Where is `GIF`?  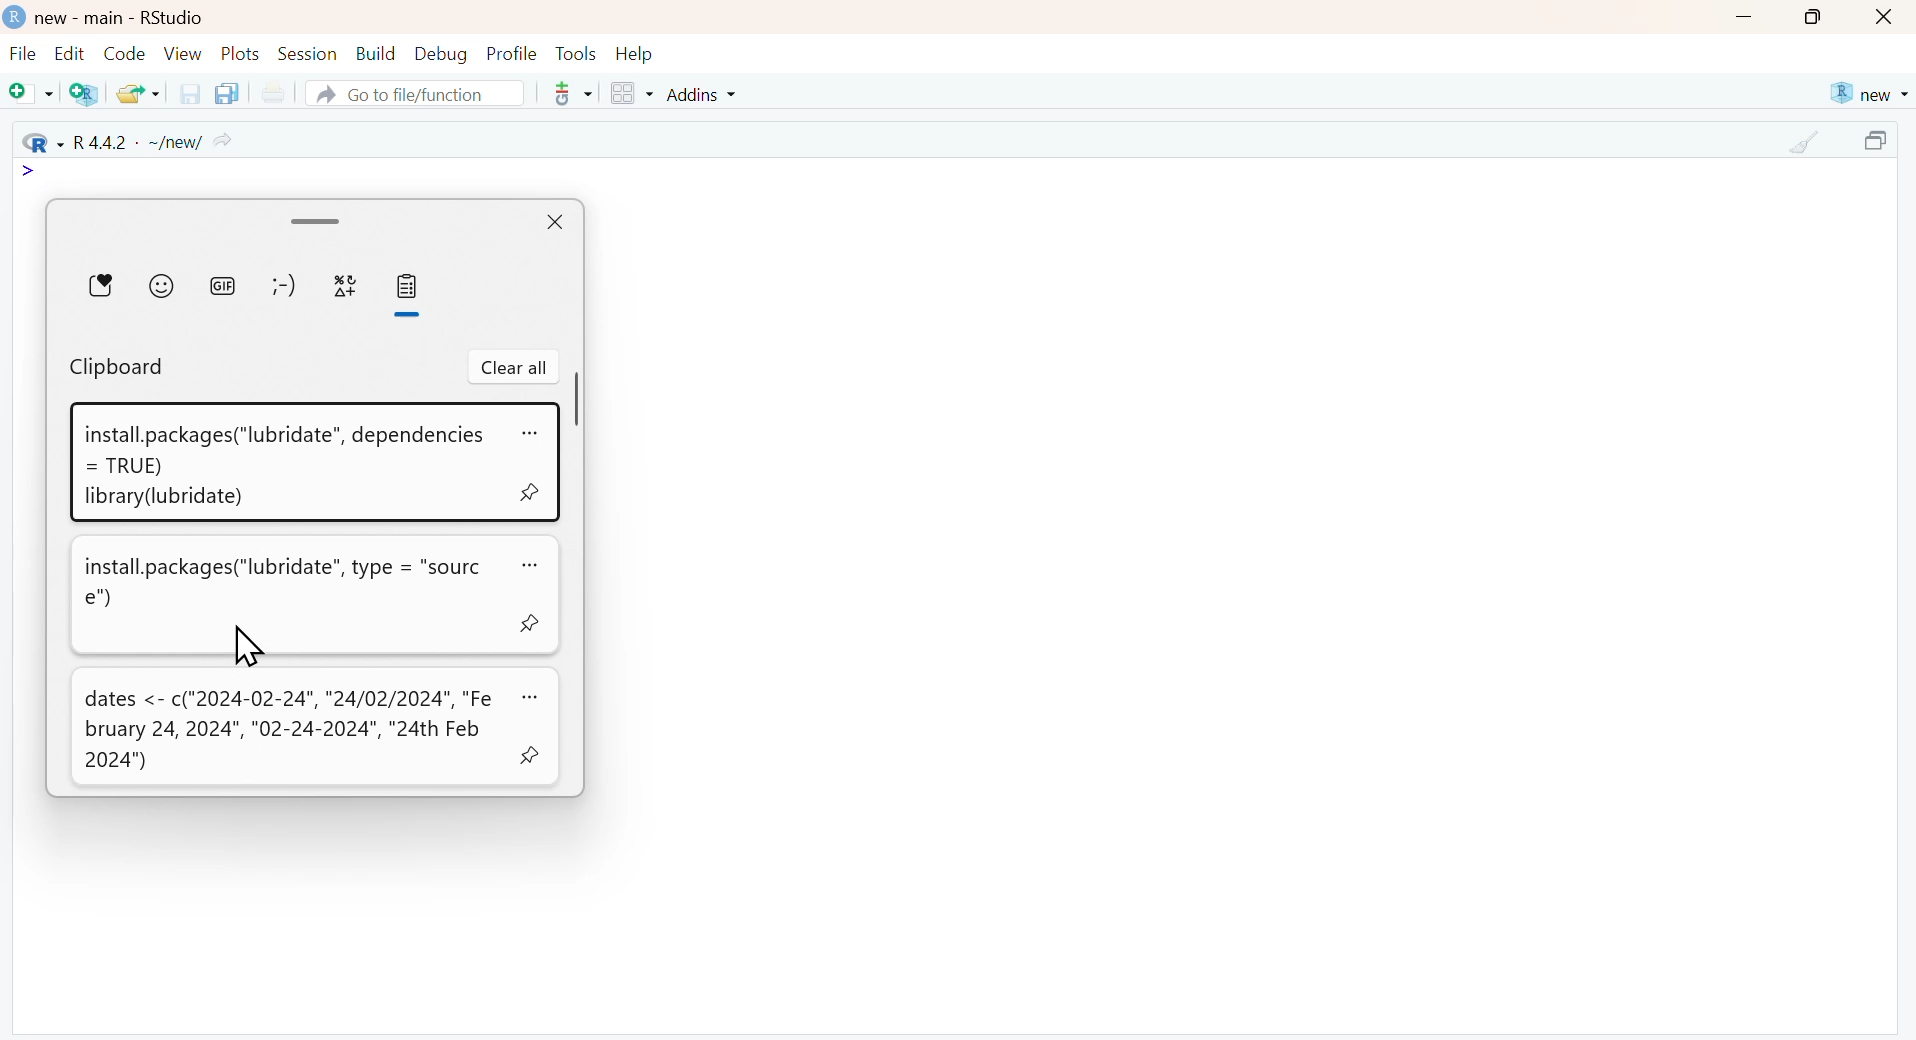 GIF is located at coordinates (221, 285).